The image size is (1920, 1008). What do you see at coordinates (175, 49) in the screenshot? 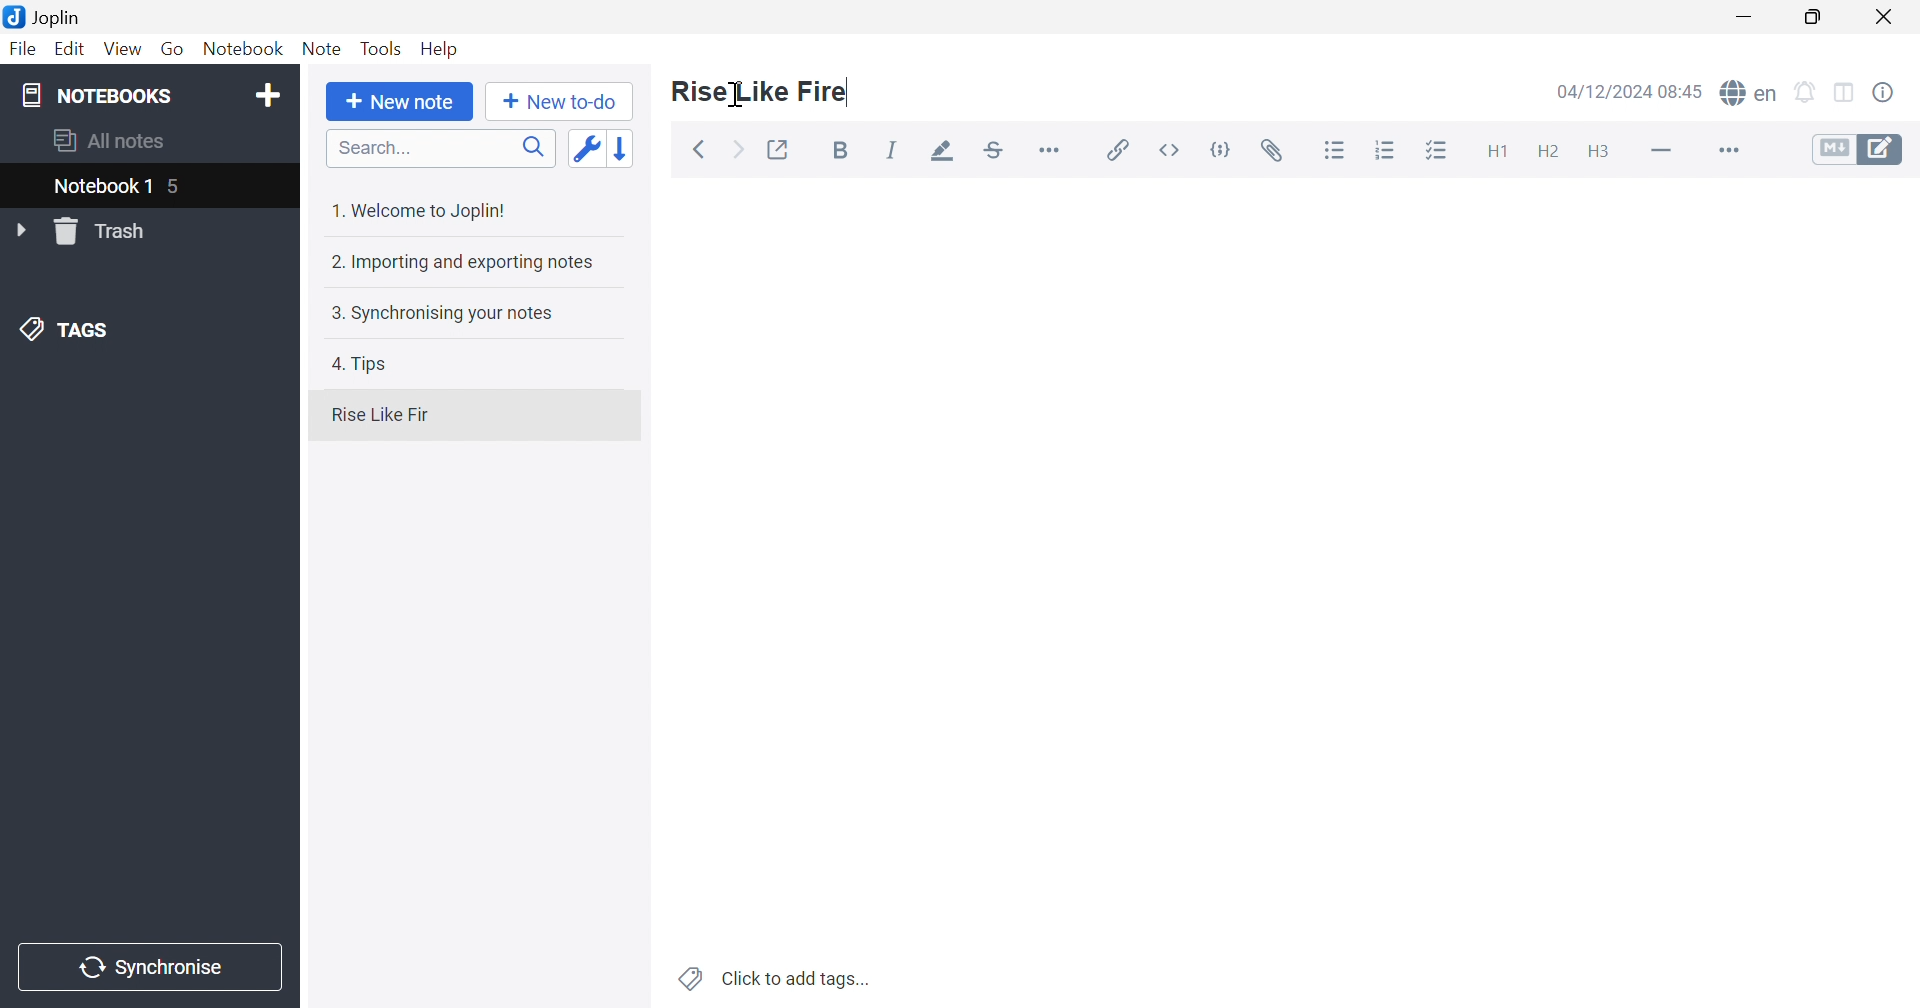
I see `Go` at bounding box center [175, 49].